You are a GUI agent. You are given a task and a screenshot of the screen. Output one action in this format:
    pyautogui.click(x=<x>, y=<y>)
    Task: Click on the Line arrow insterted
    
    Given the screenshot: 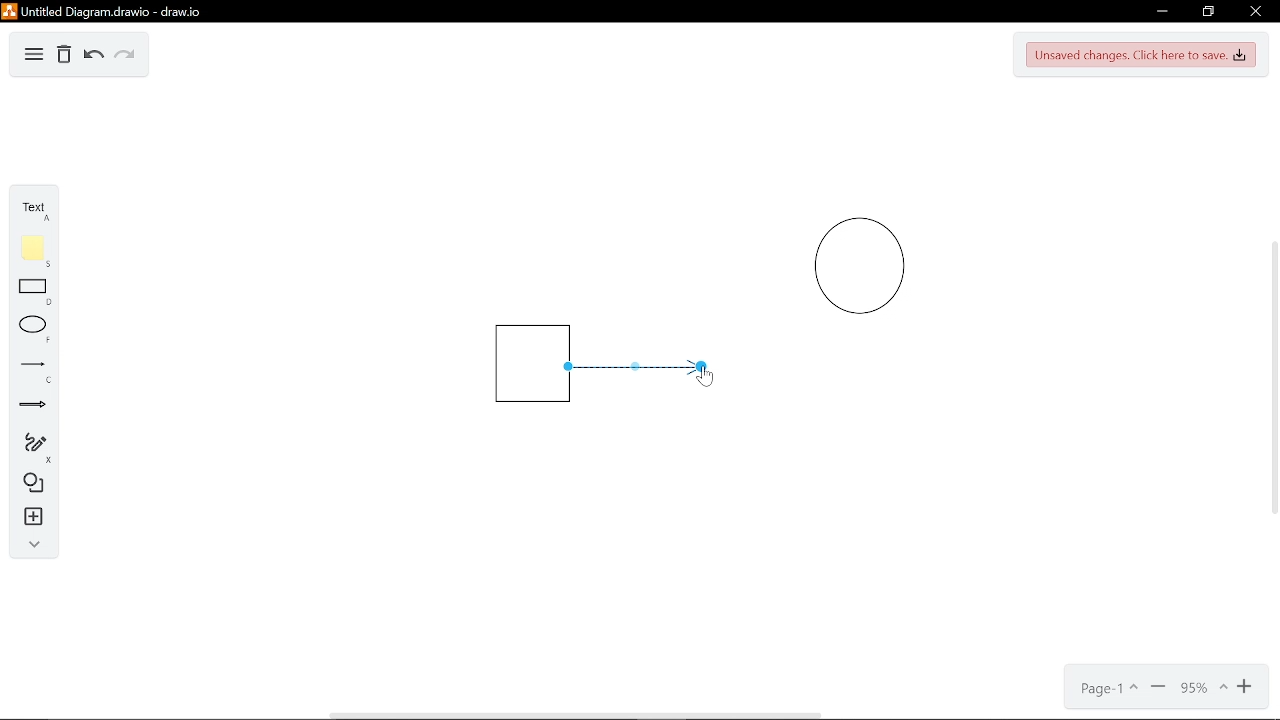 What is the action you would take?
    pyautogui.click(x=648, y=364)
    